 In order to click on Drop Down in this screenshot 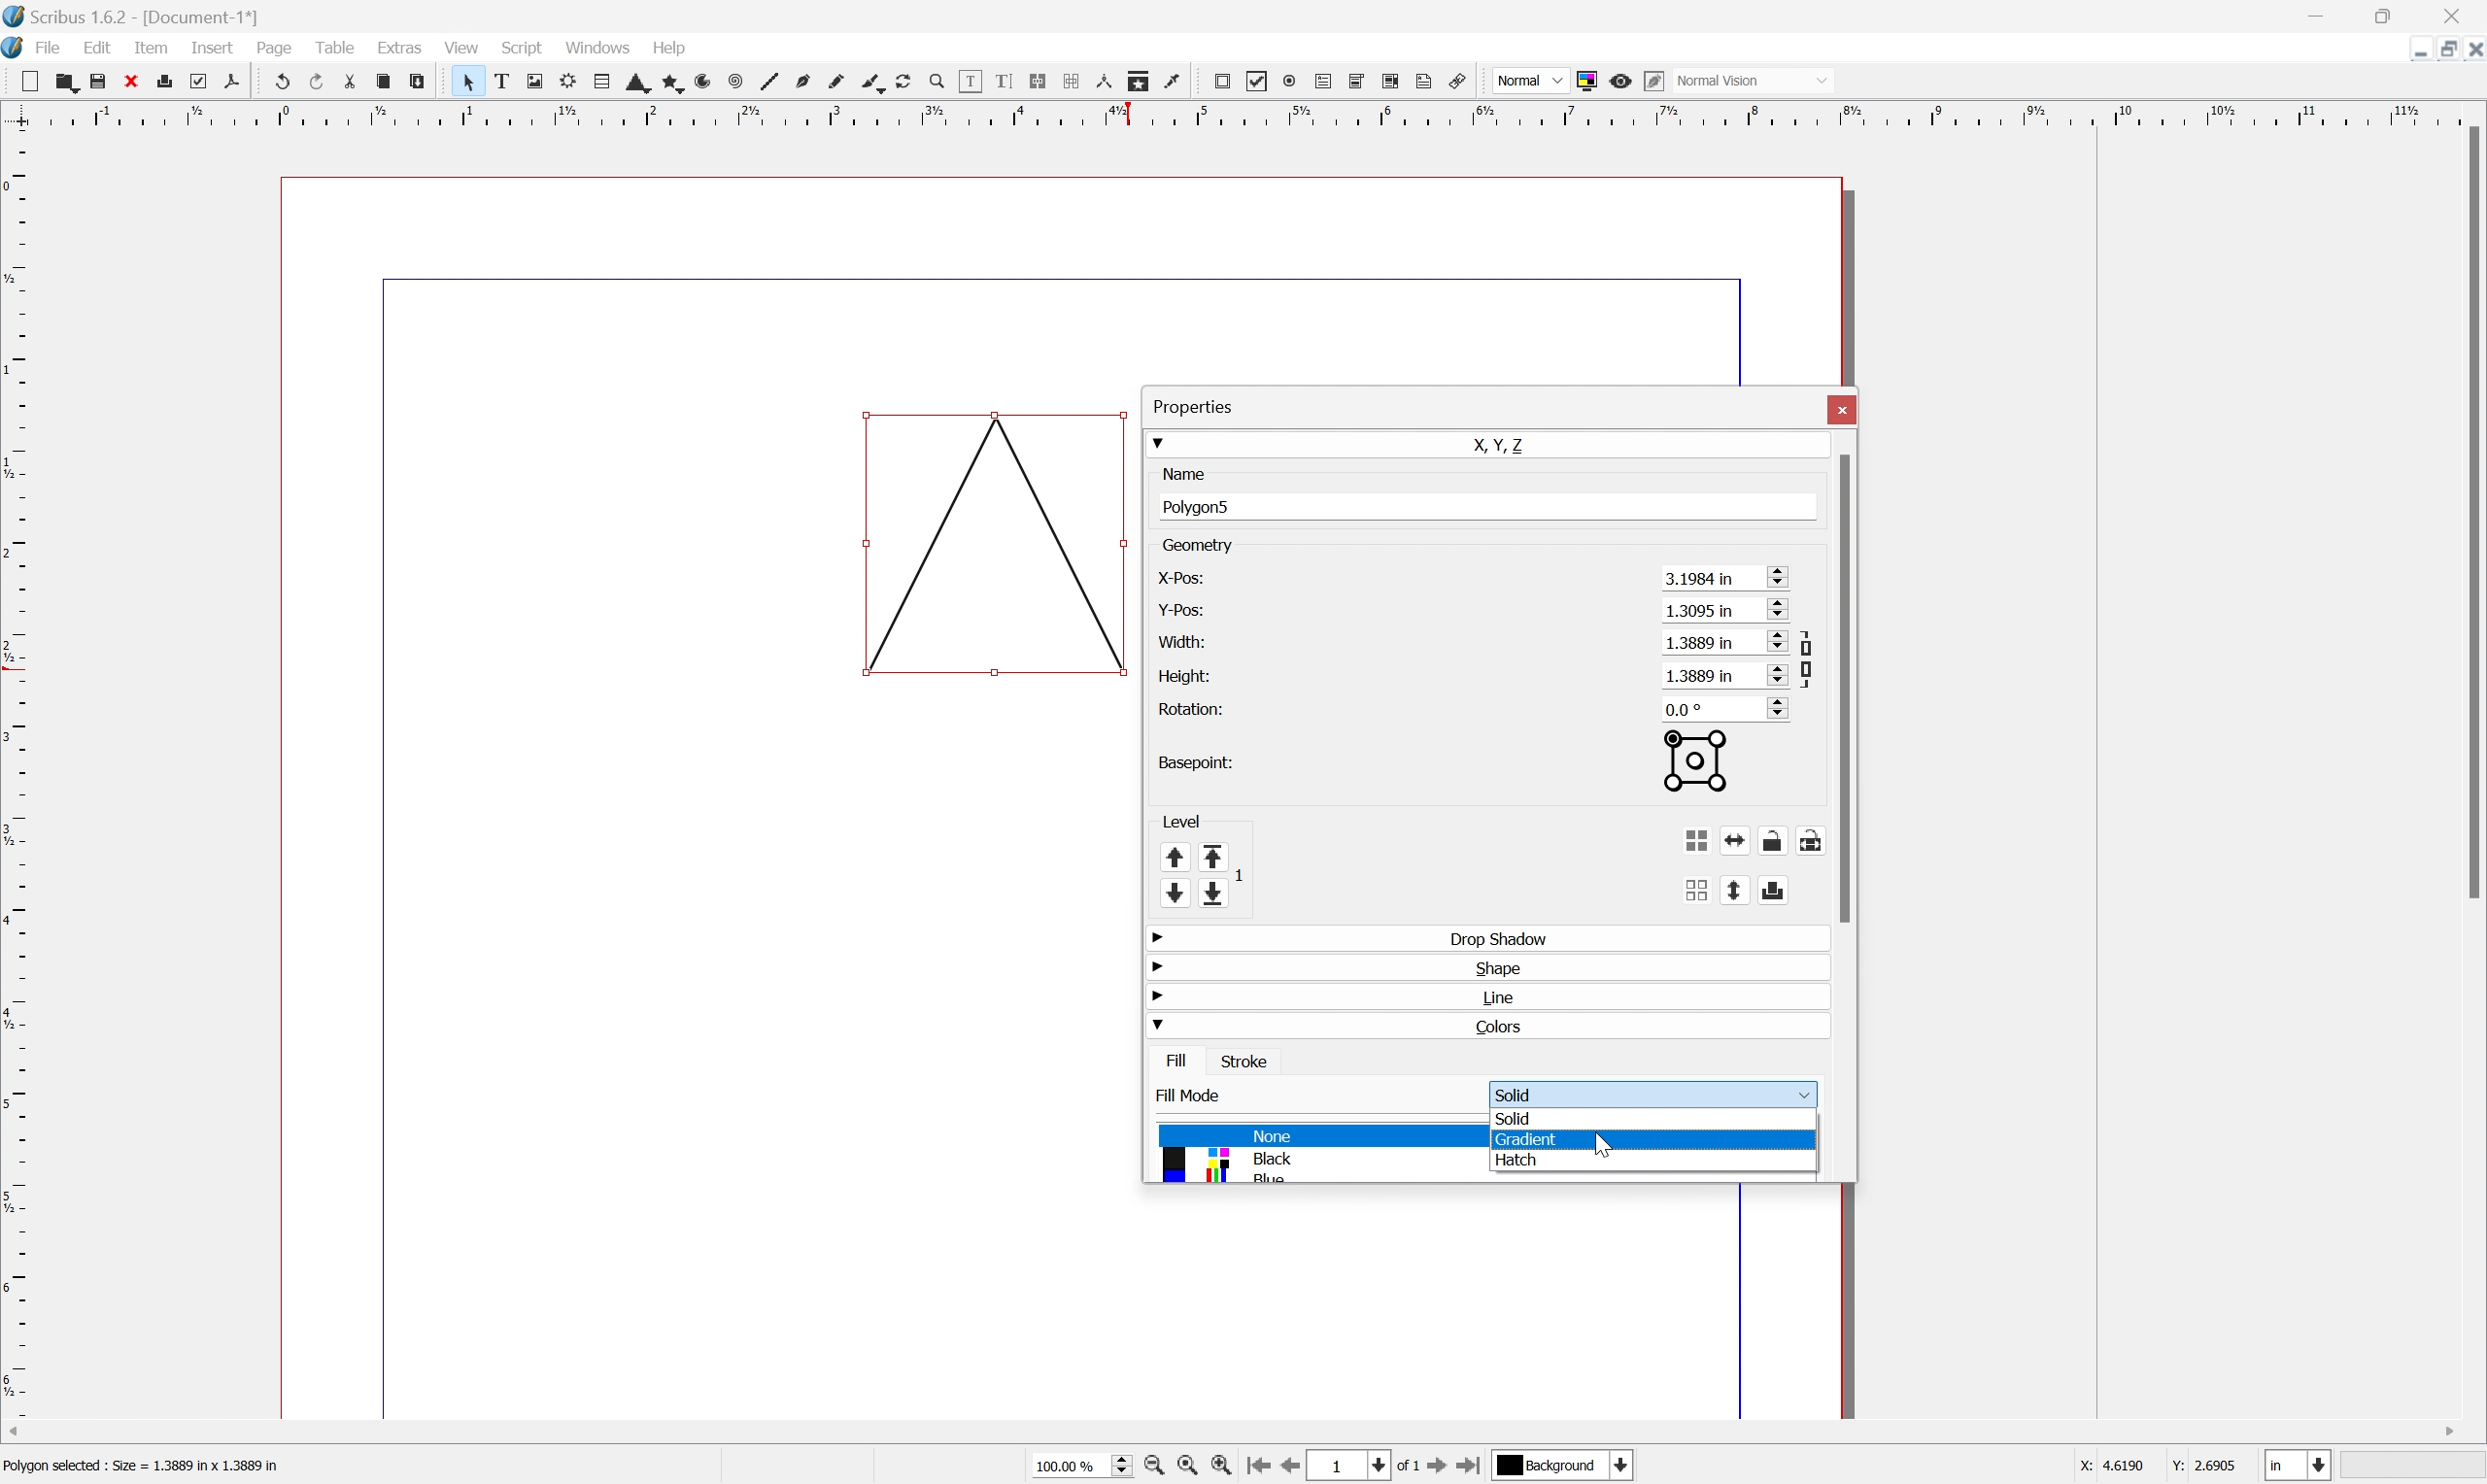, I will do `click(1157, 1027)`.